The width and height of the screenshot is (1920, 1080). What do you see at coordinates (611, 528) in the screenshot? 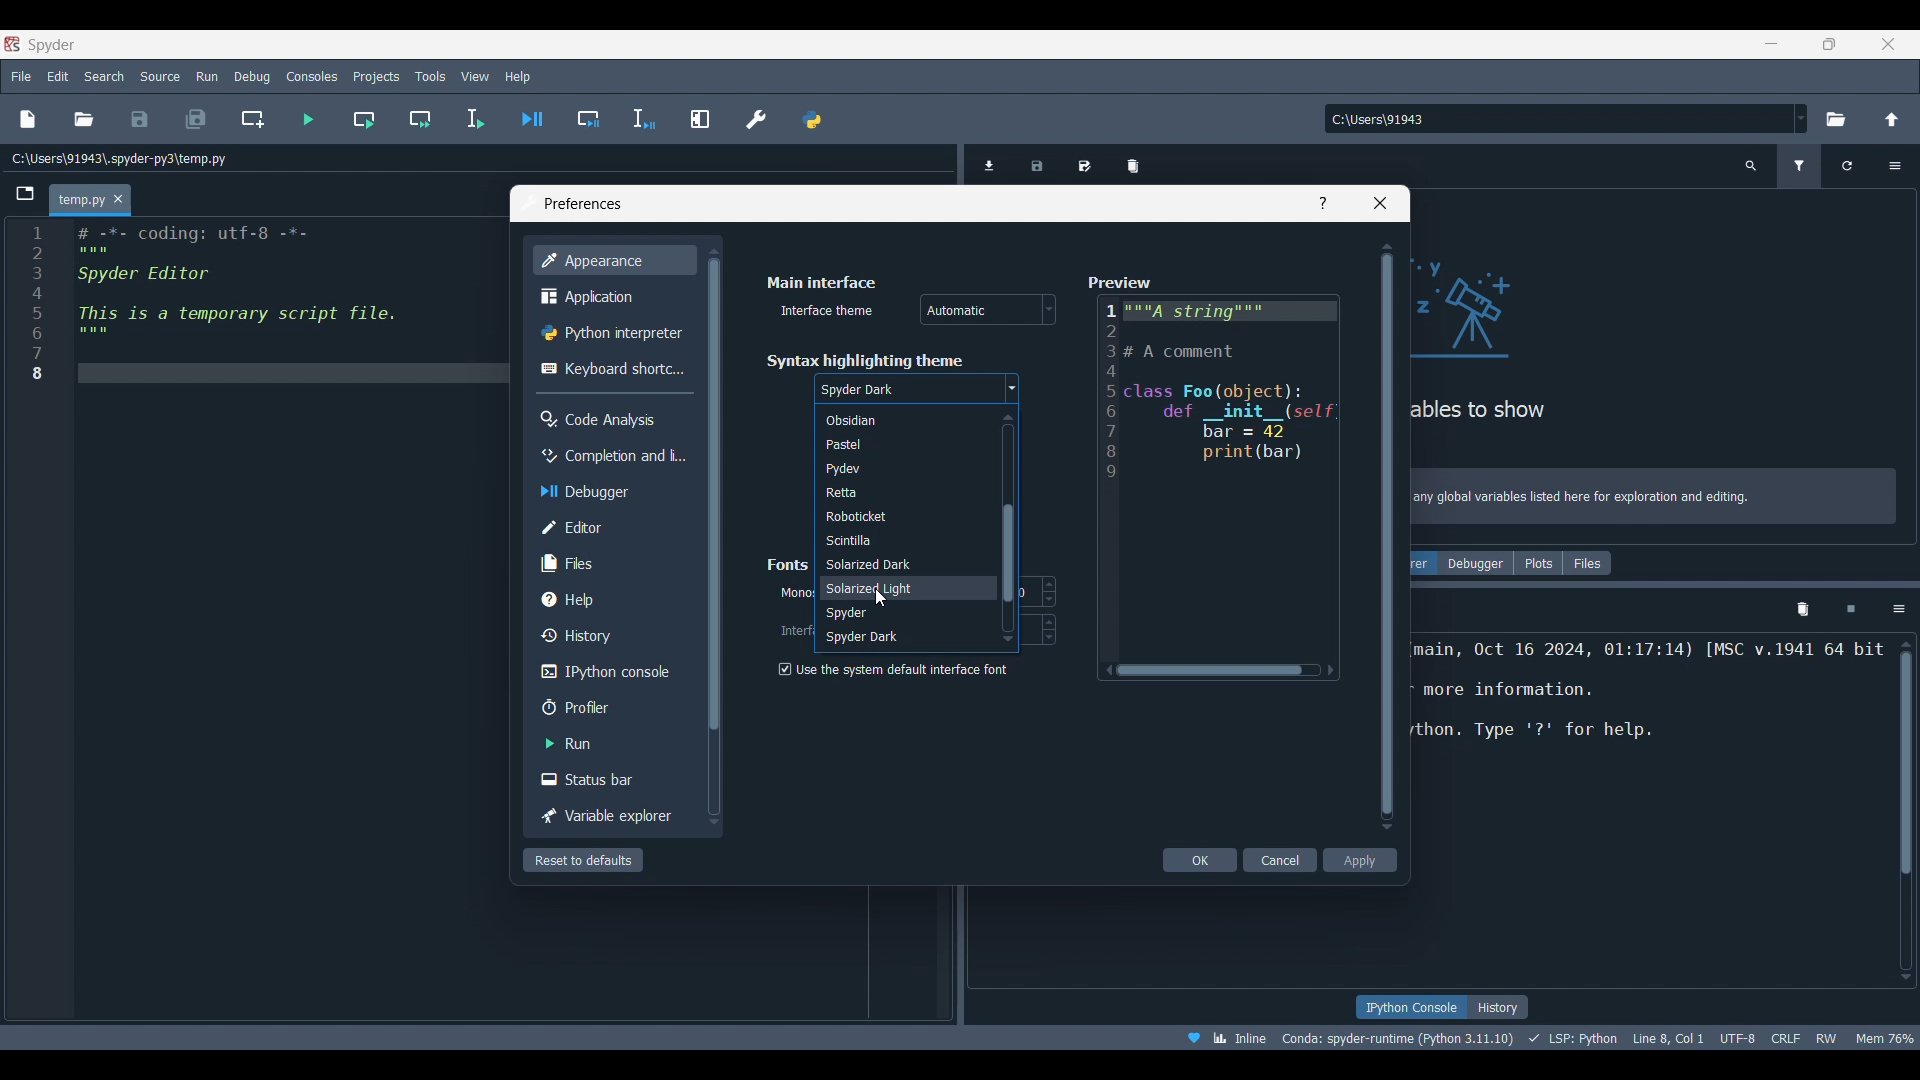
I see `Editor` at bounding box center [611, 528].